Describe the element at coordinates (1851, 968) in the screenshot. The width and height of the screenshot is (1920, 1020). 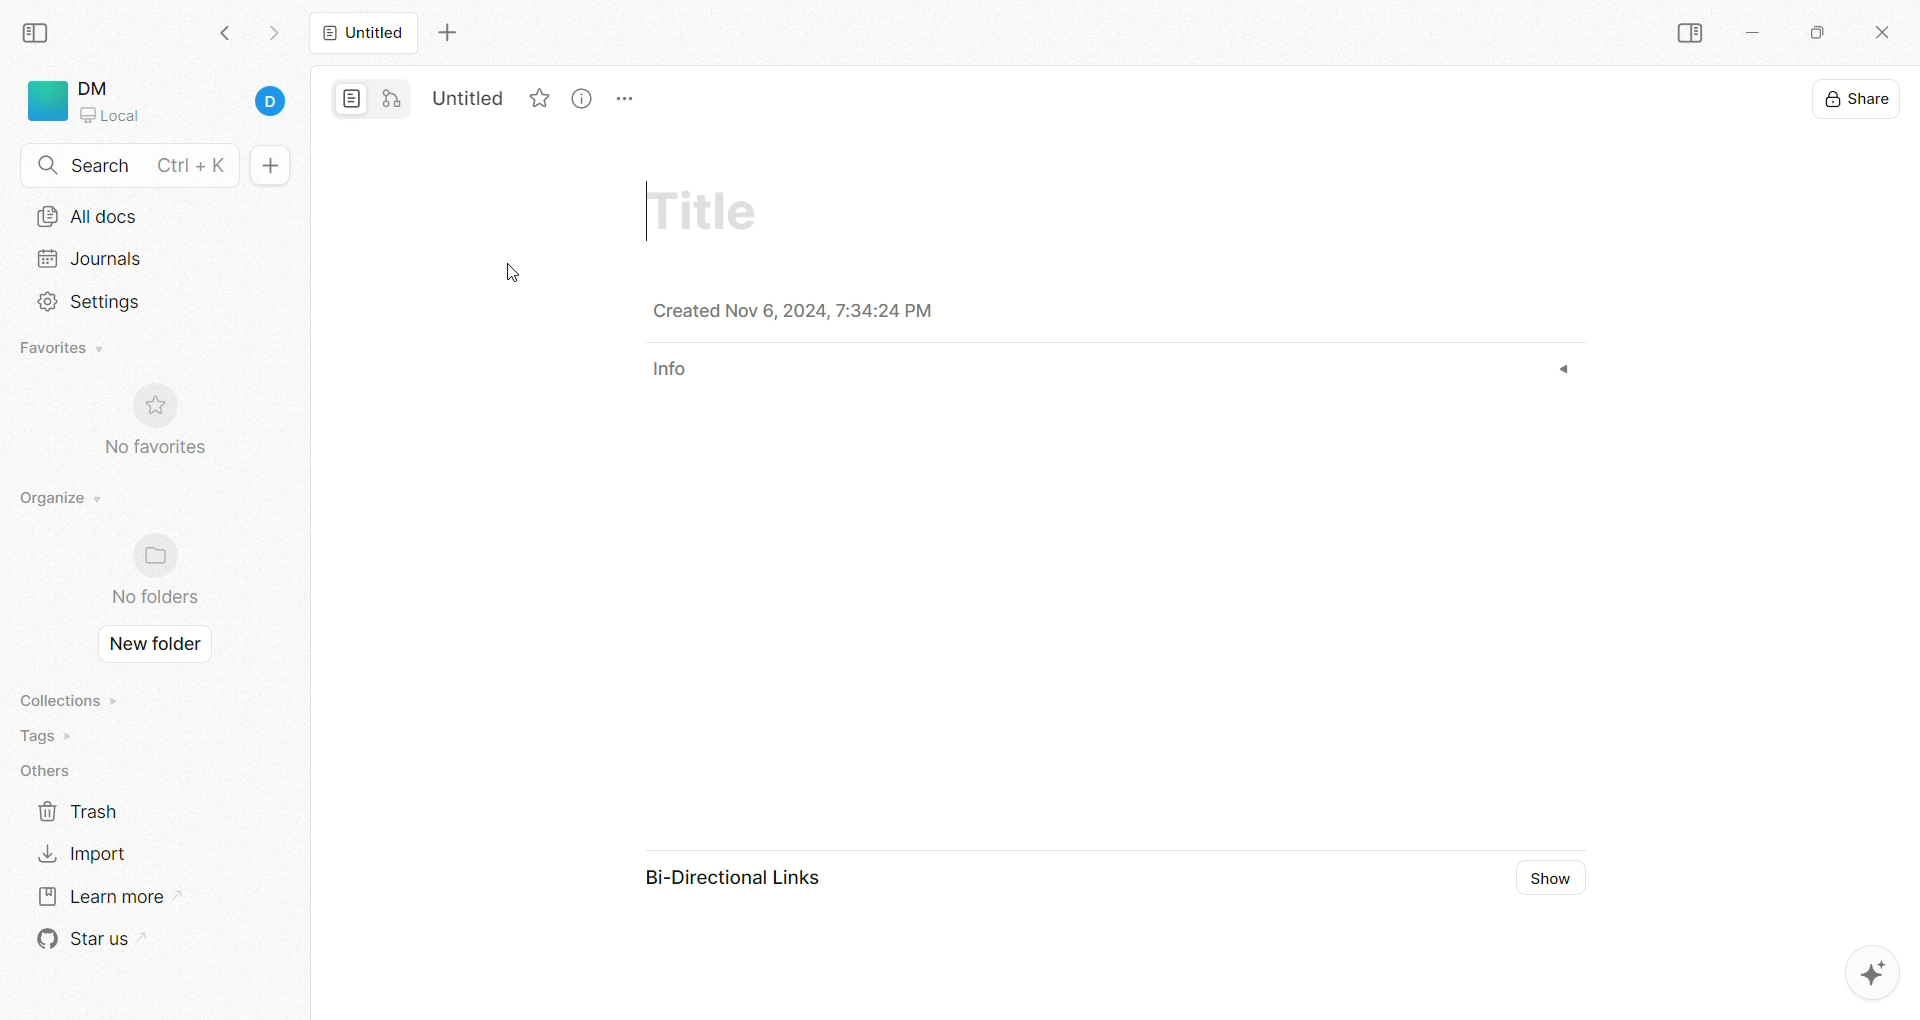
I see `AFFiNE AI` at that location.